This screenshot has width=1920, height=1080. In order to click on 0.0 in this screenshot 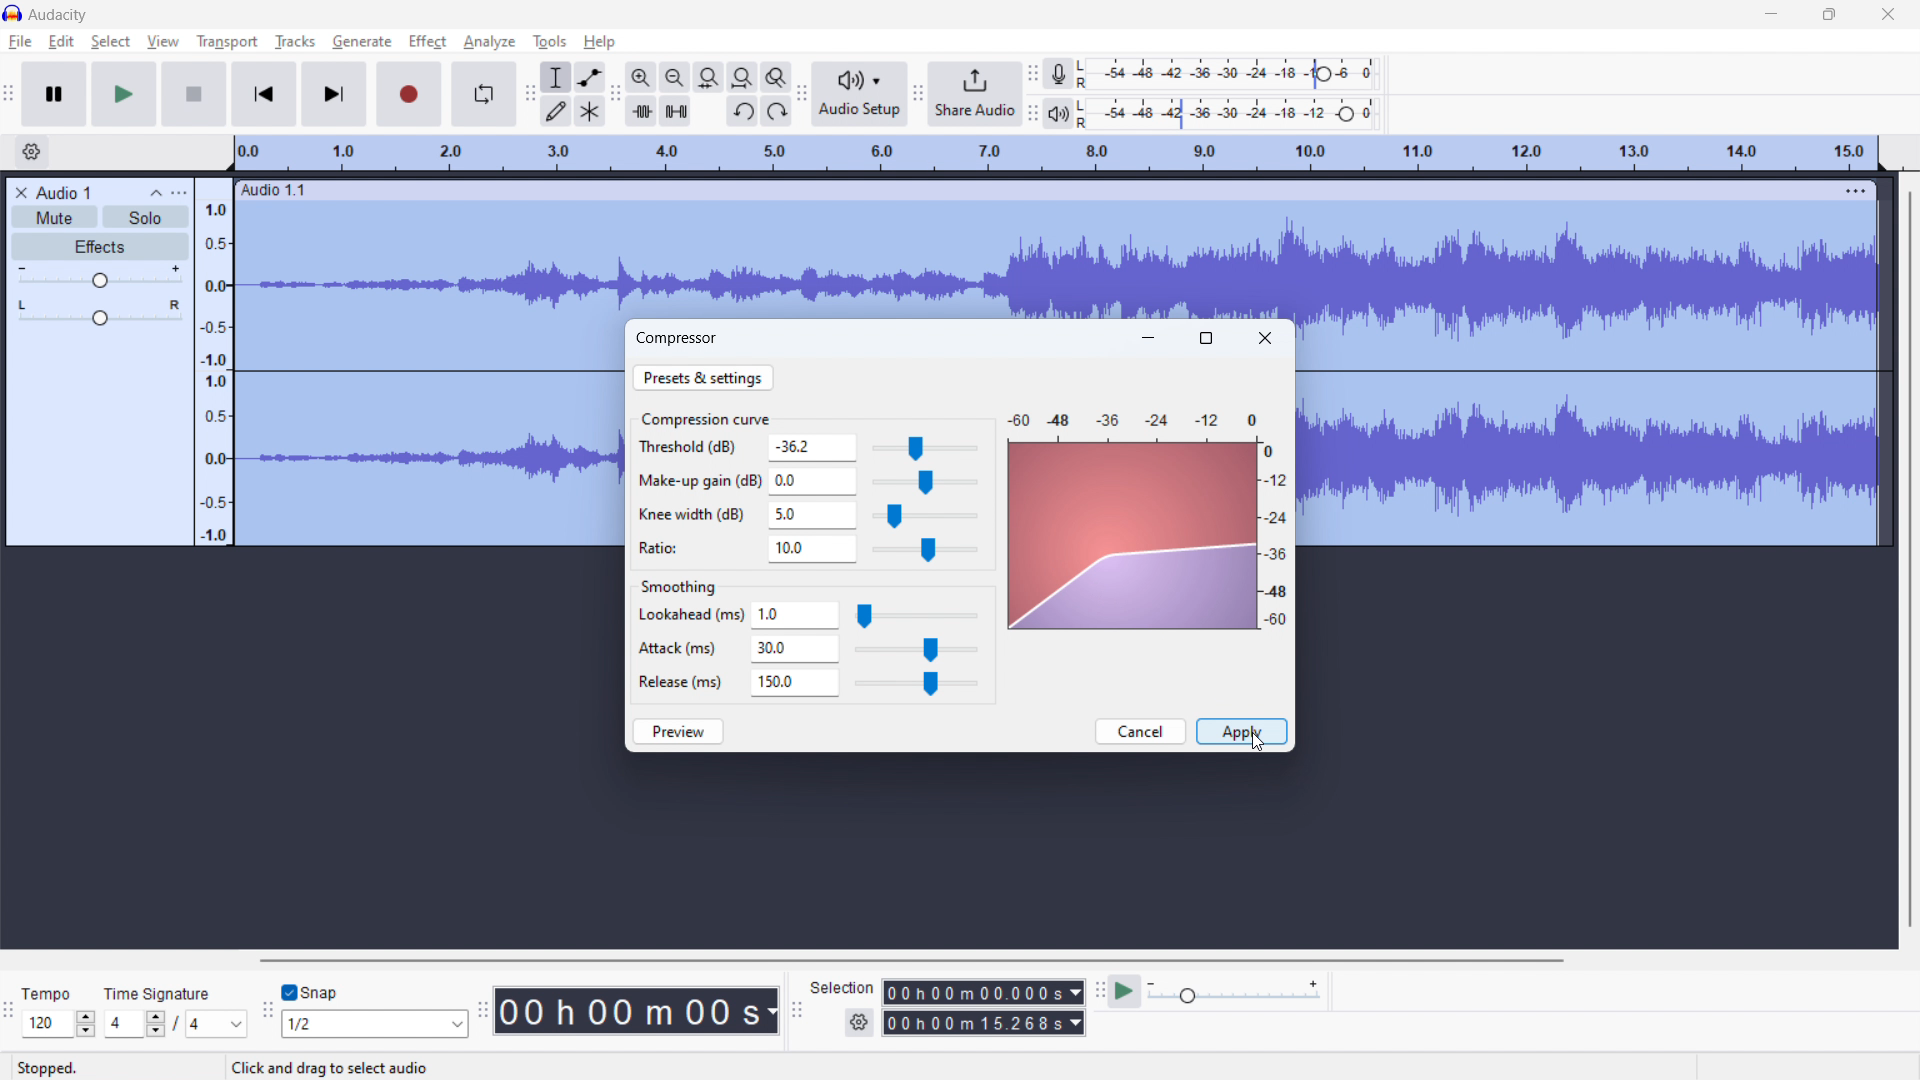, I will do `click(813, 479)`.